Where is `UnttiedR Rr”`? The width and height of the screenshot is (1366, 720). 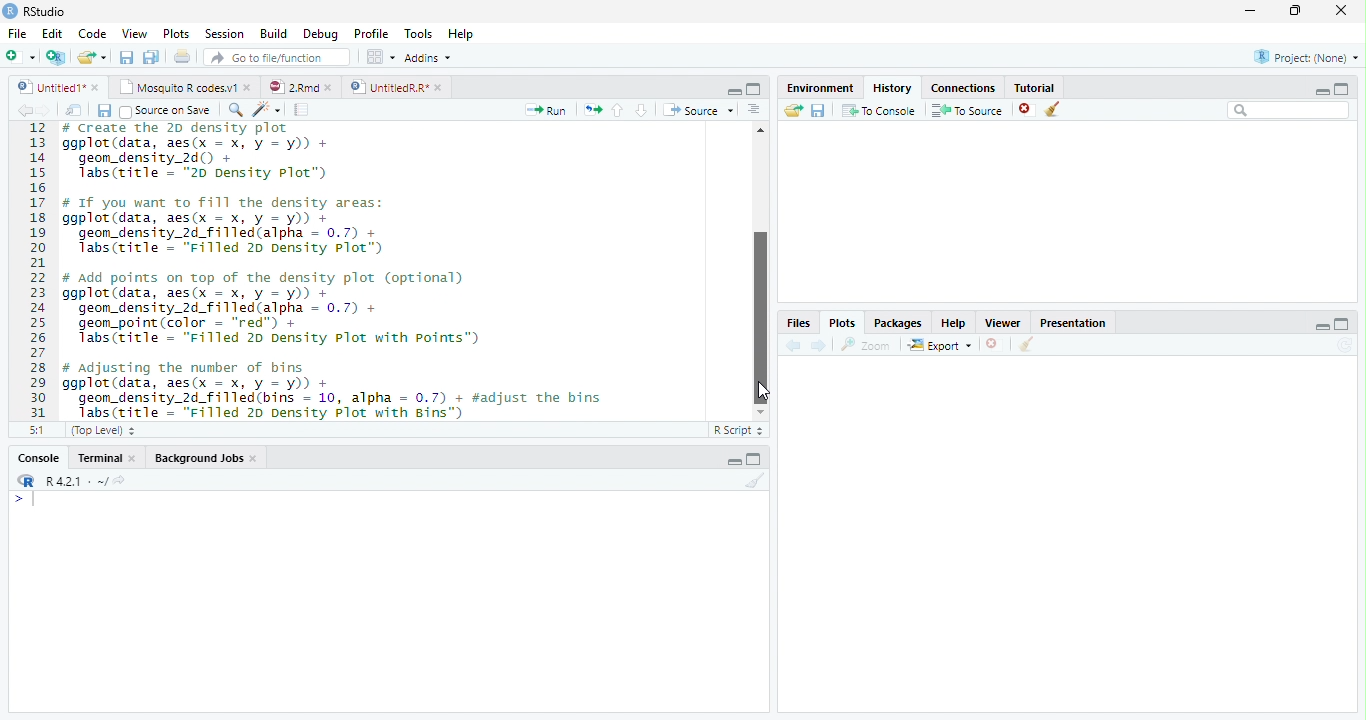 UnttiedR Rr” is located at coordinates (387, 86).